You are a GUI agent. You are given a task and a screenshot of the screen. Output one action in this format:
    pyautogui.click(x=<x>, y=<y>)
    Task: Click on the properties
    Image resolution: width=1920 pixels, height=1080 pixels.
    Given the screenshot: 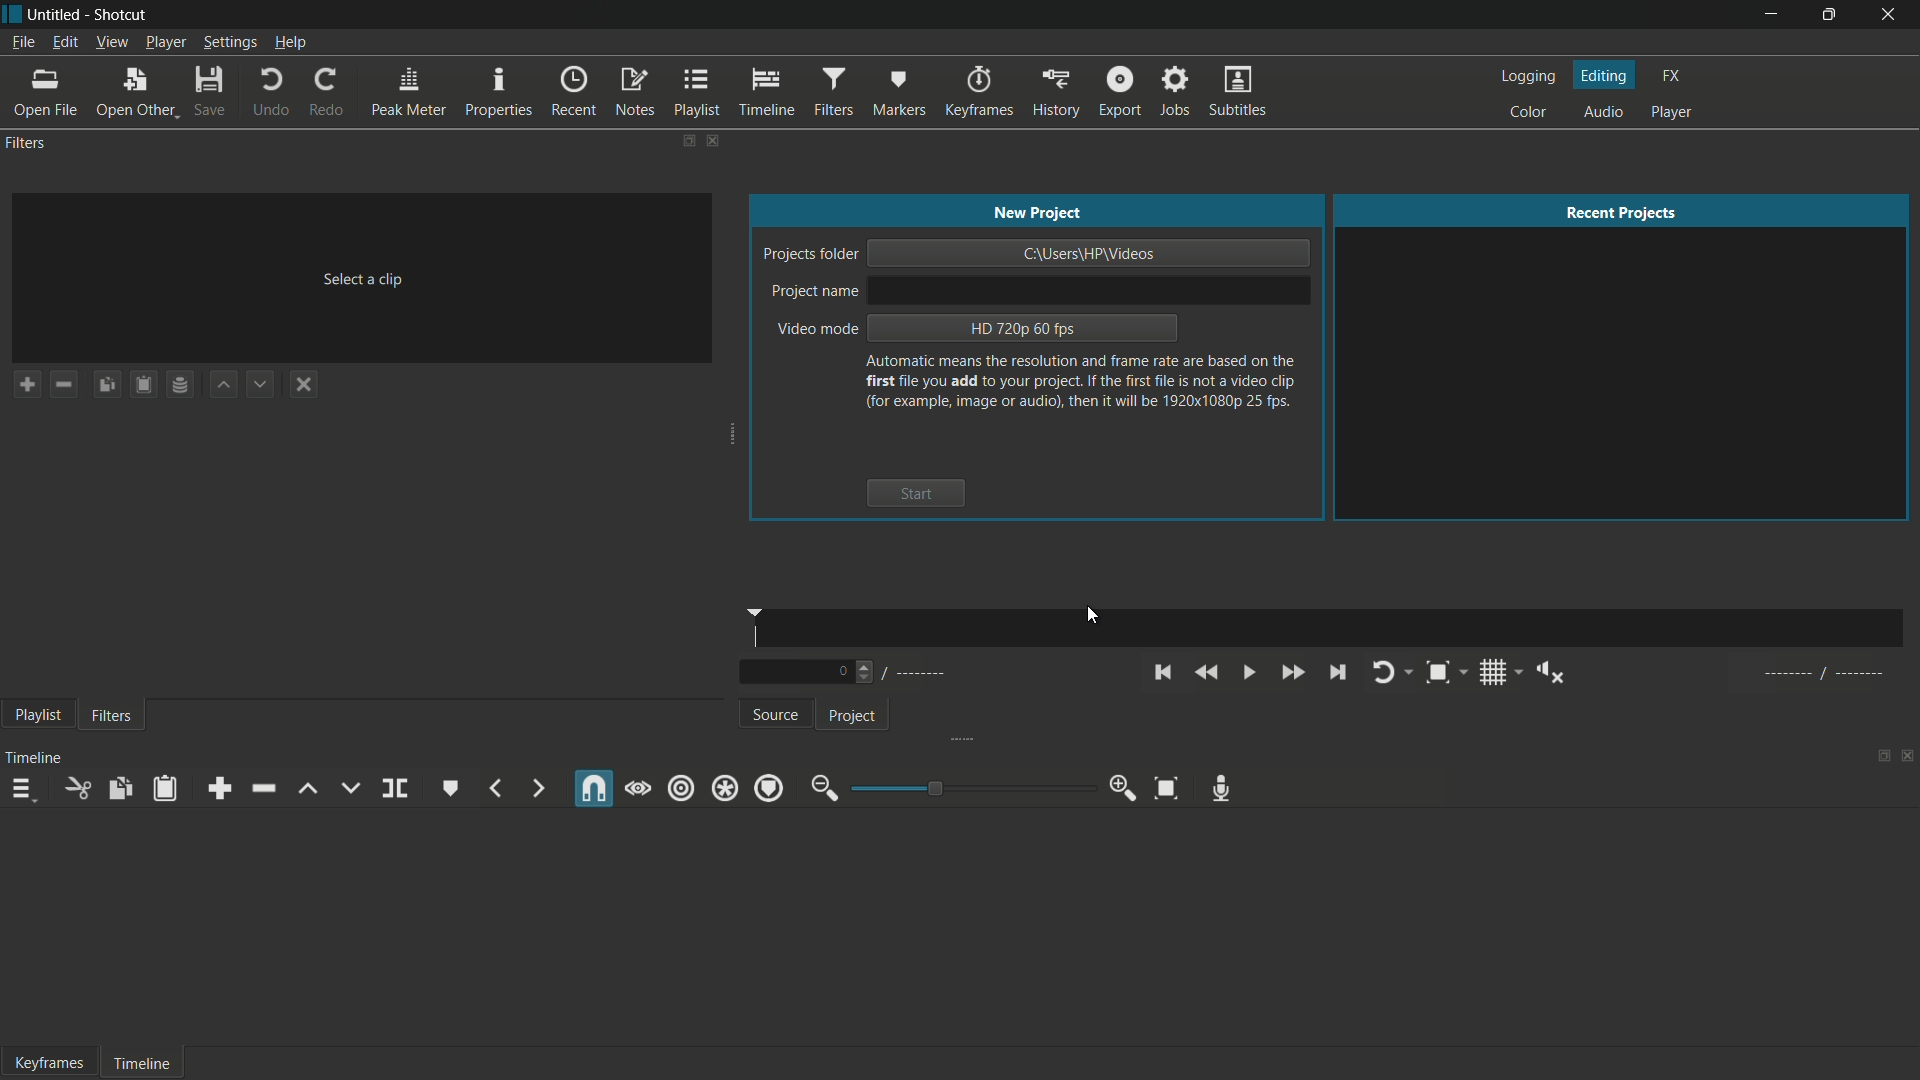 What is the action you would take?
    pyautogui.click(x=500, y=93)
    